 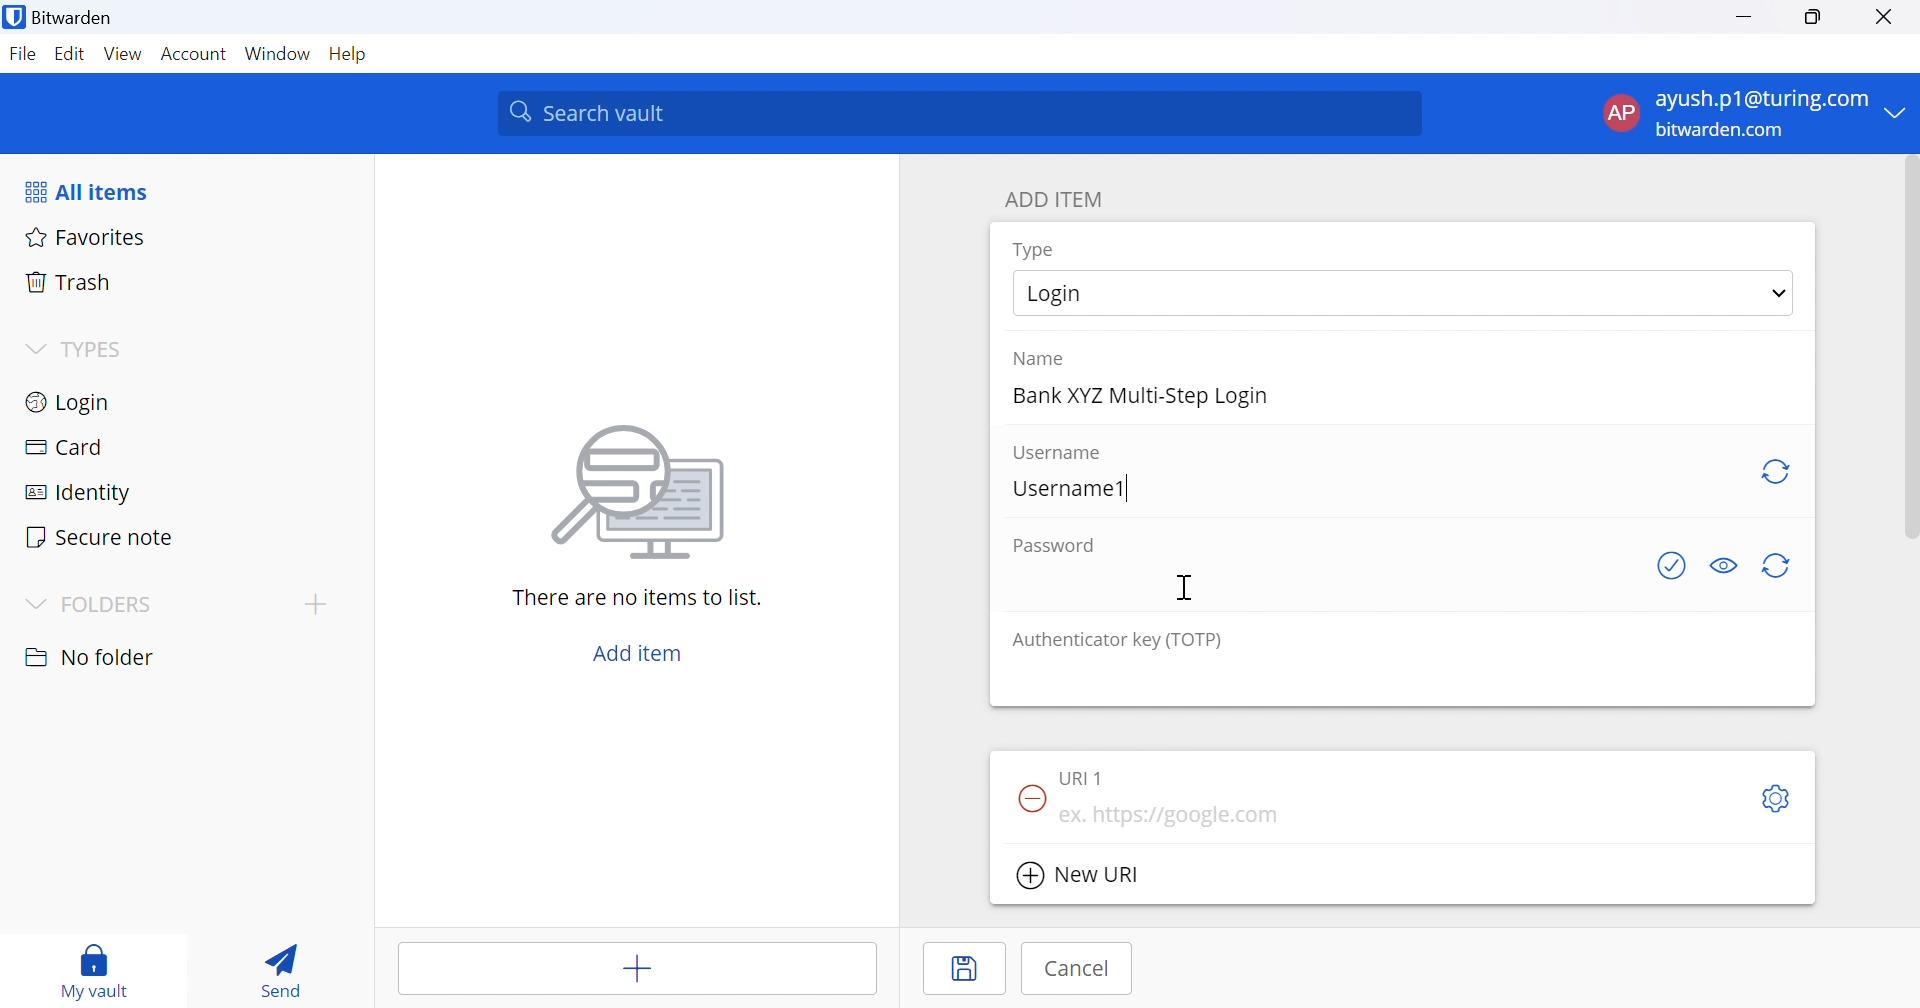 I want to click on Settings, so click(x=1779, y=798).